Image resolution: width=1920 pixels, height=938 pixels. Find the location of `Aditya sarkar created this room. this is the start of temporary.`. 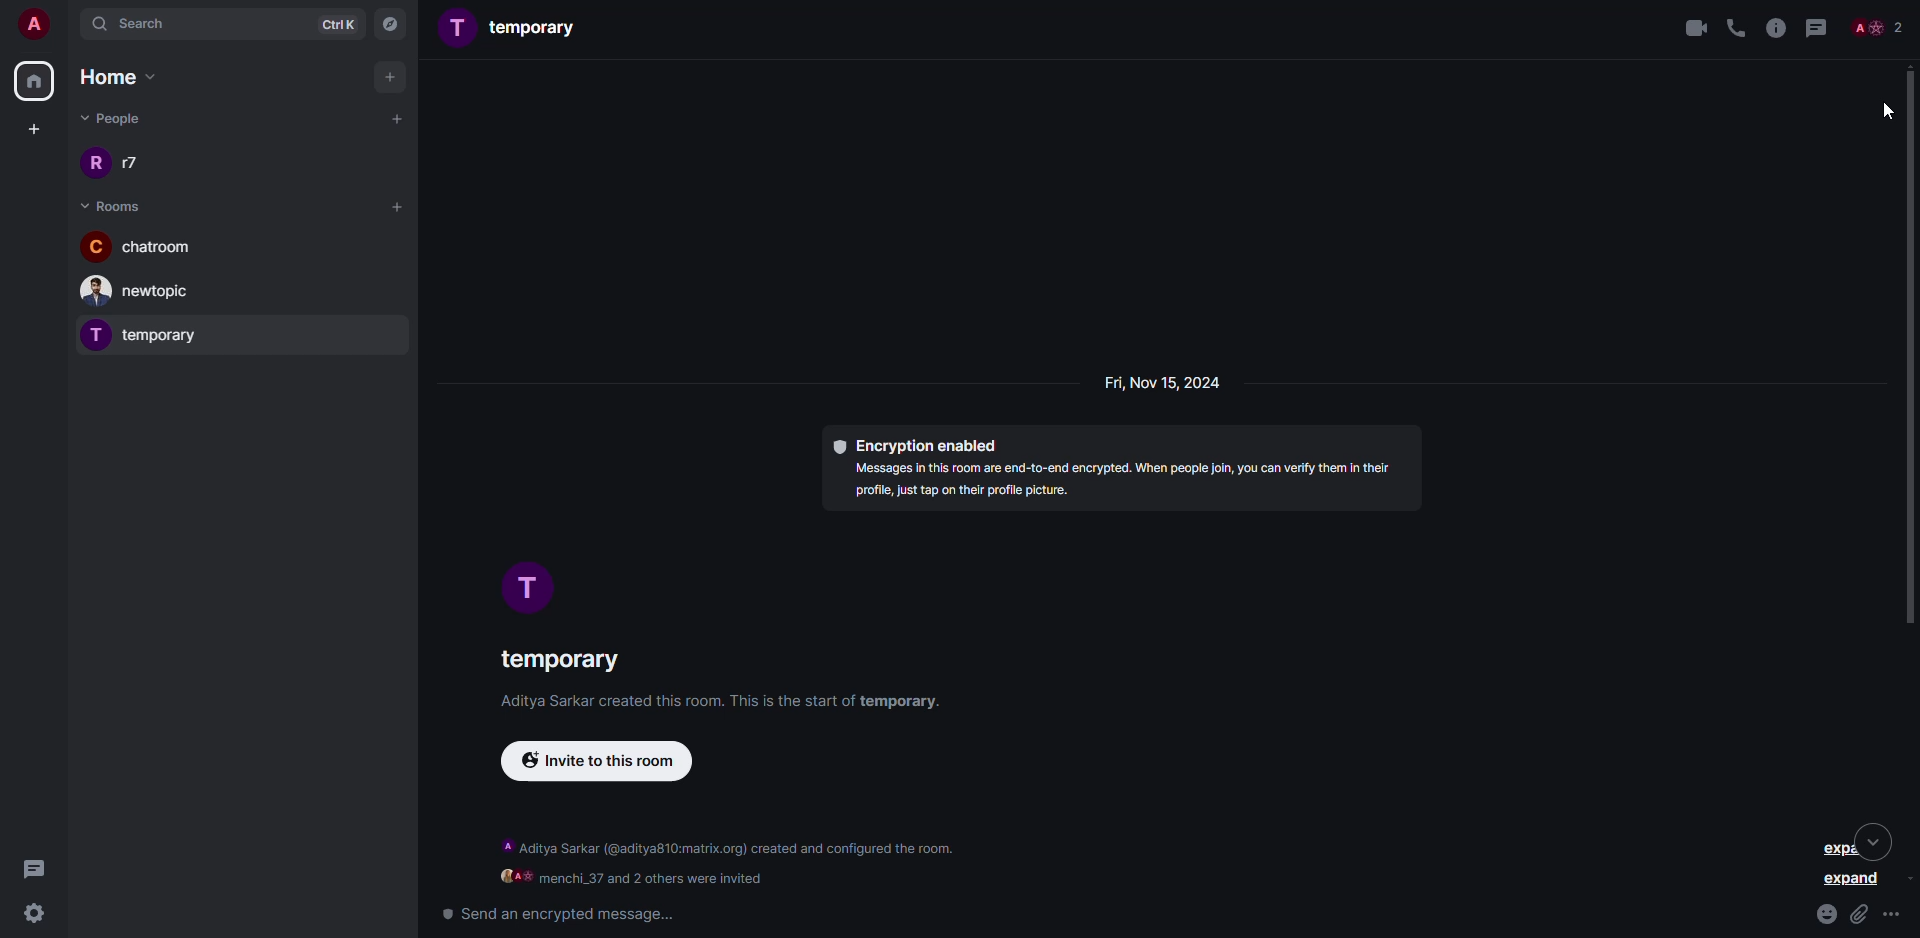

Aditya sarkar created this room. this is the start of temporary. is located at coordinates (707, 704).